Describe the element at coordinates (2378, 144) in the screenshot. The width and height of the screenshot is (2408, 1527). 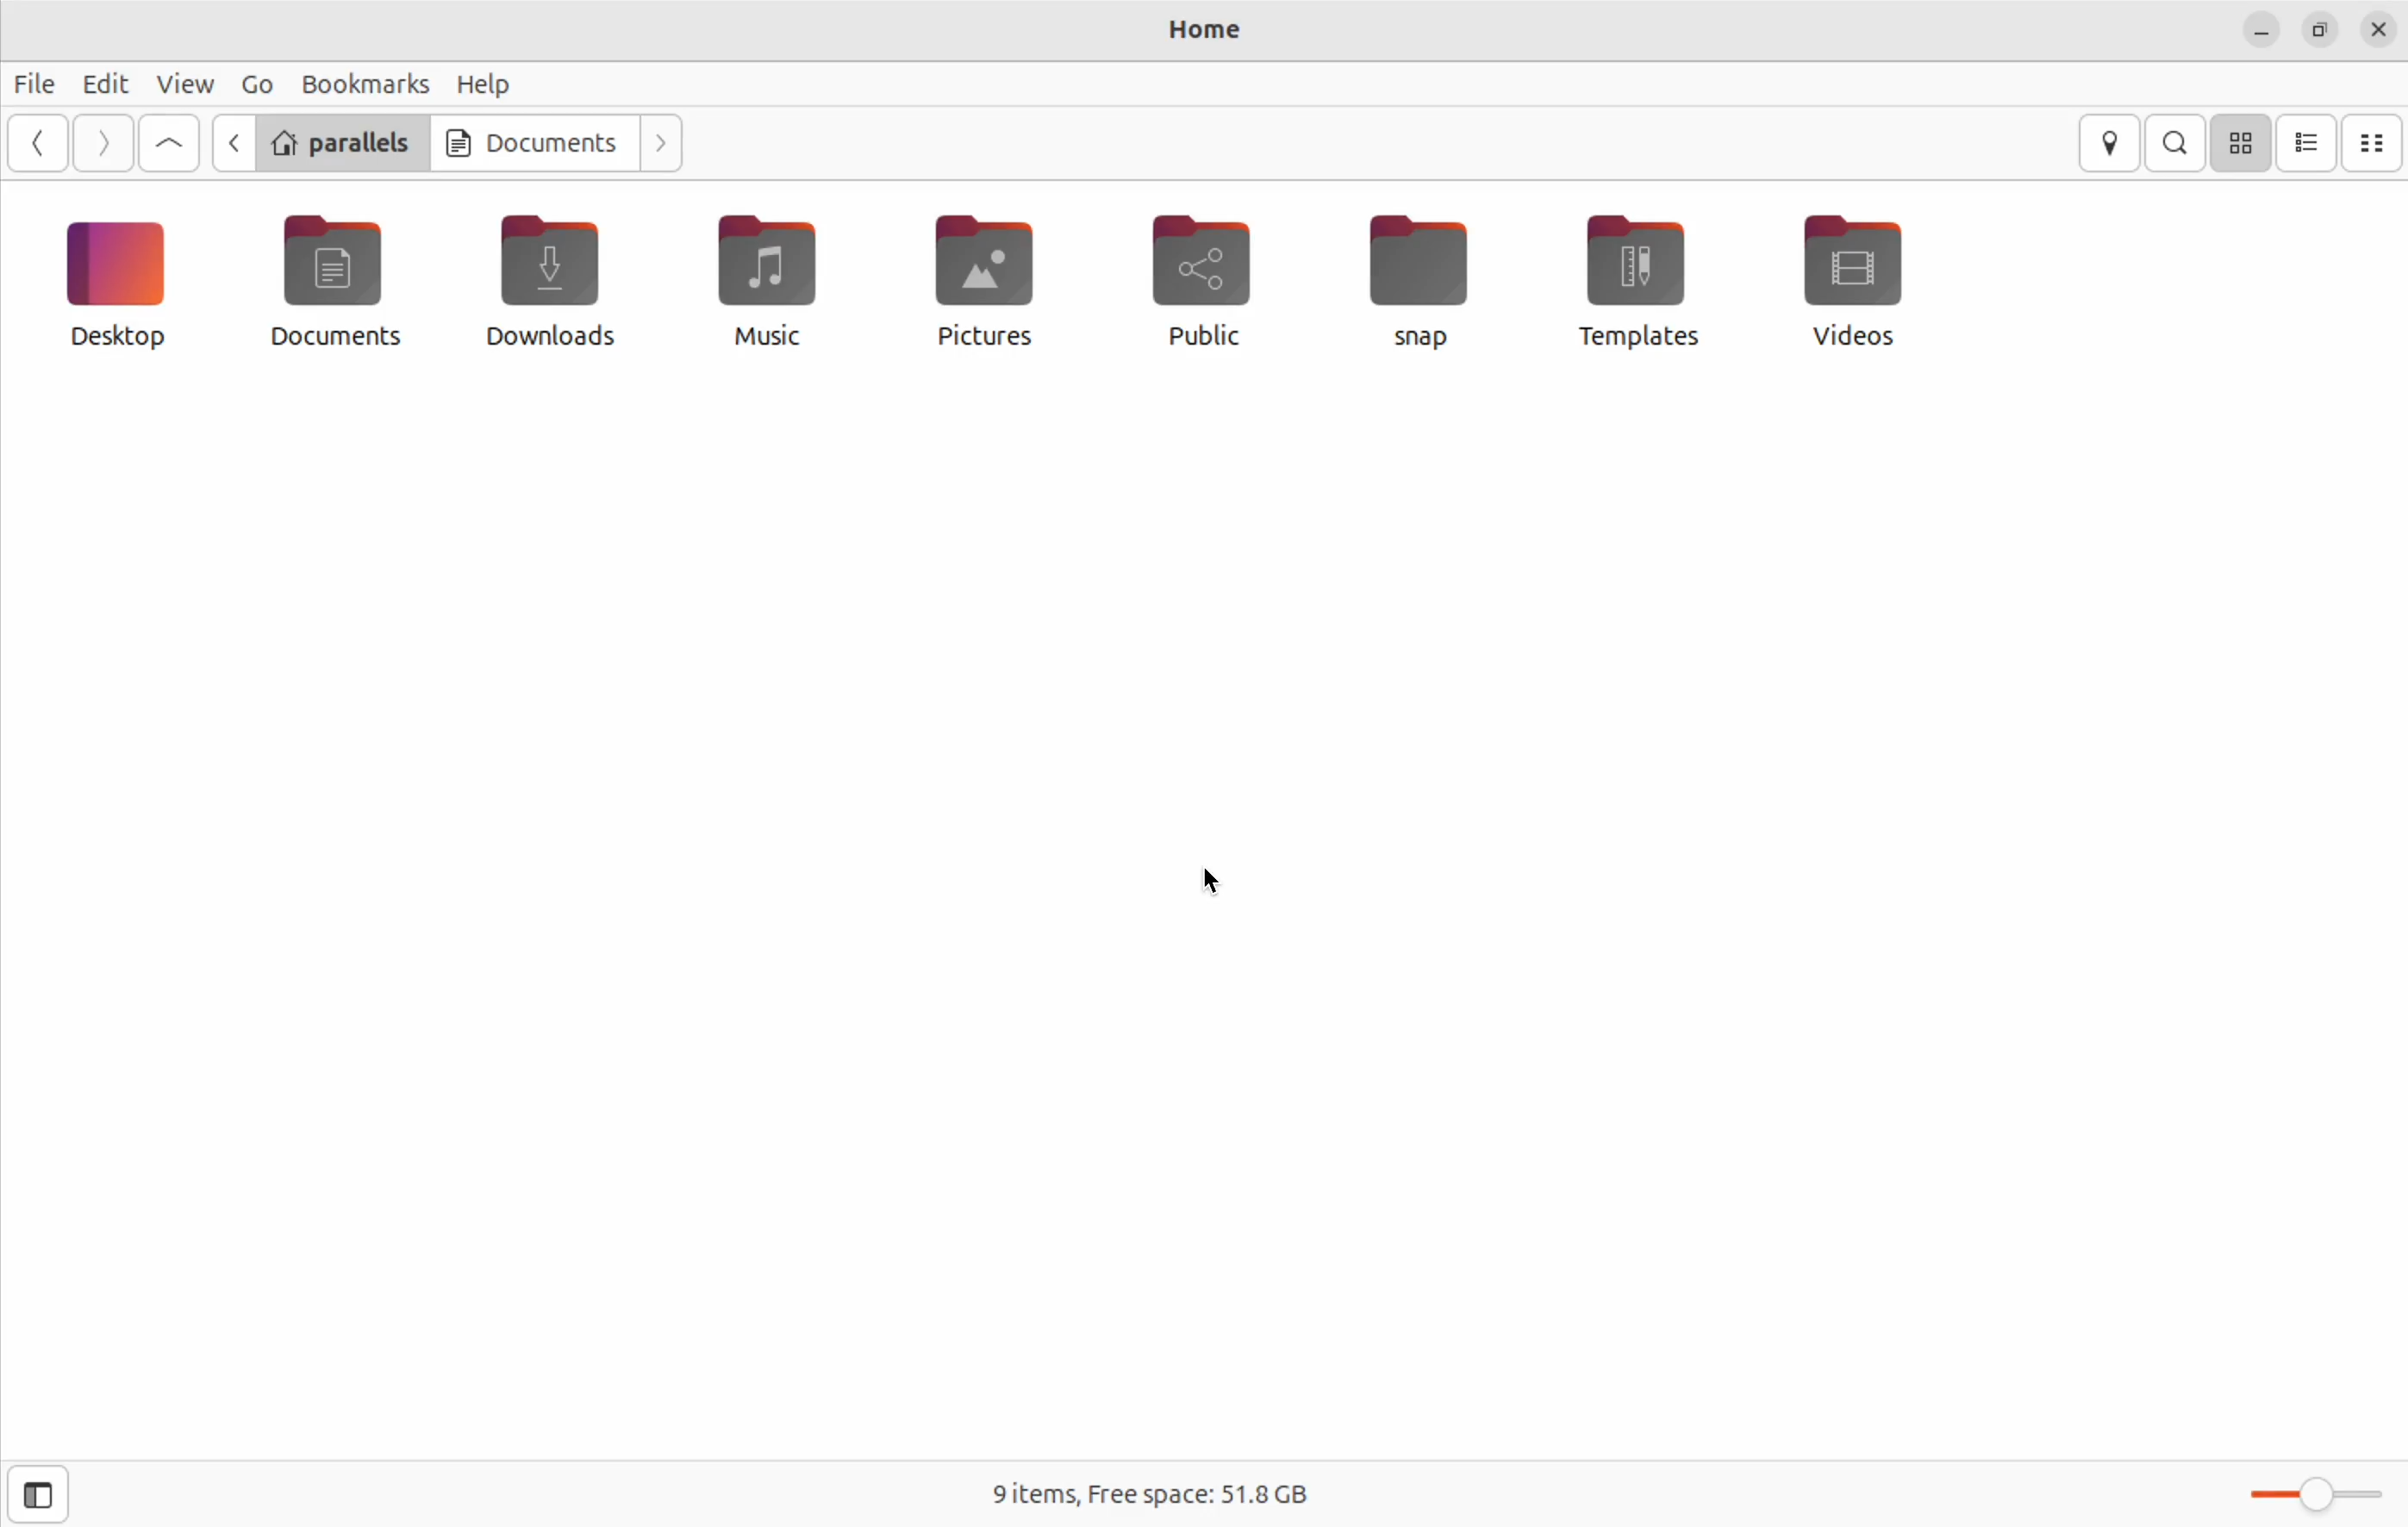
I see `compact view` at that location.